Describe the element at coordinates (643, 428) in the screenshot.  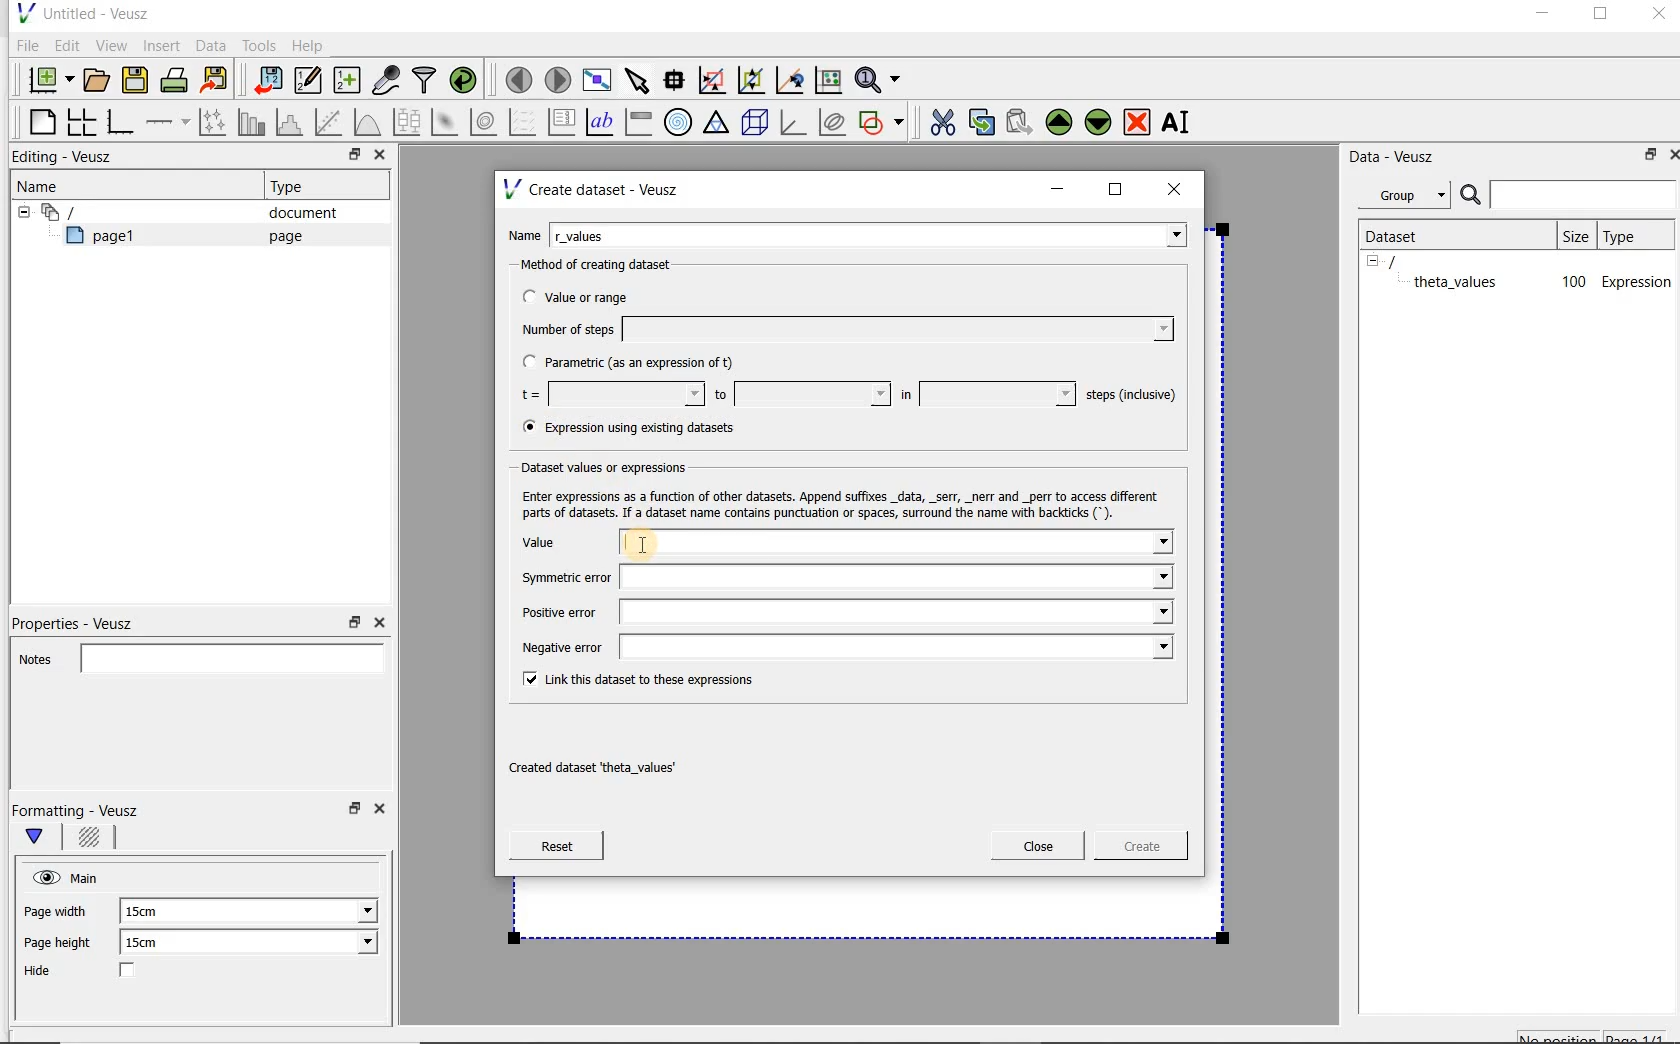
I see `(® Expression using existing datasets` at that location.